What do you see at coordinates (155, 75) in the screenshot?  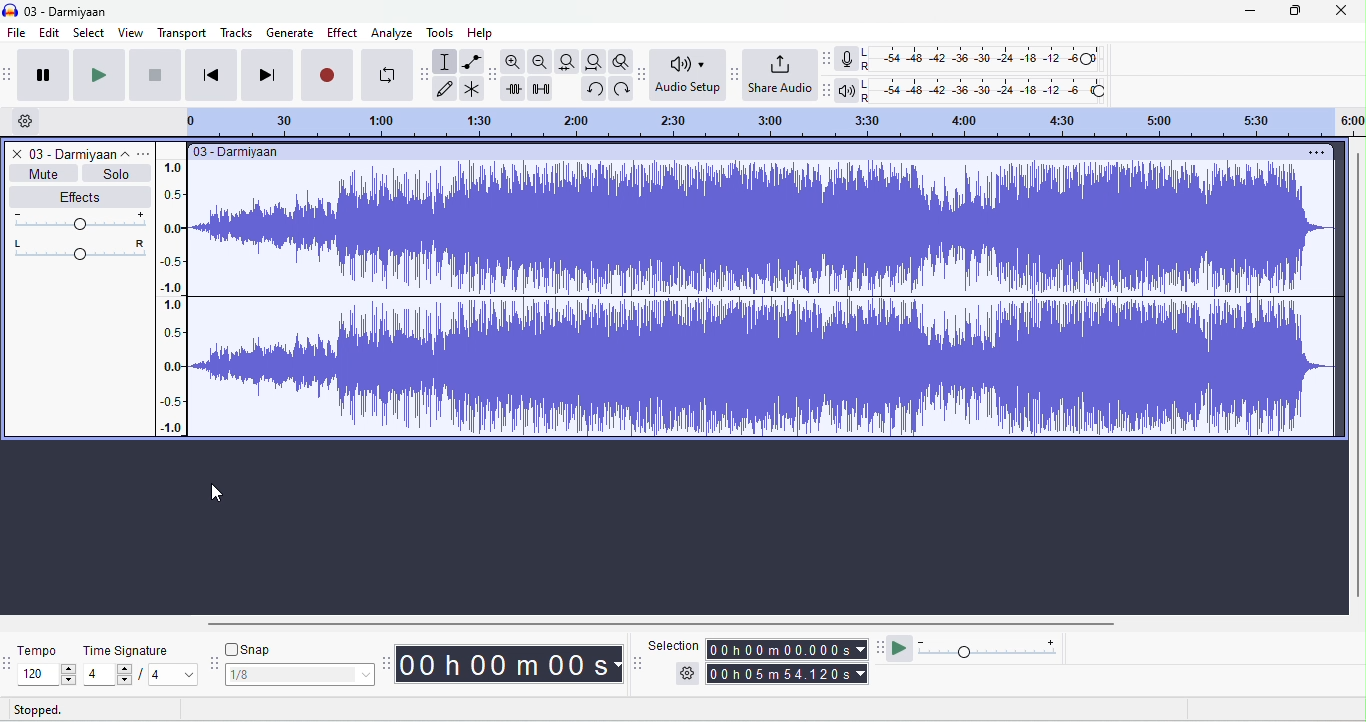 I see `stop` at bounding box center [155, 75].